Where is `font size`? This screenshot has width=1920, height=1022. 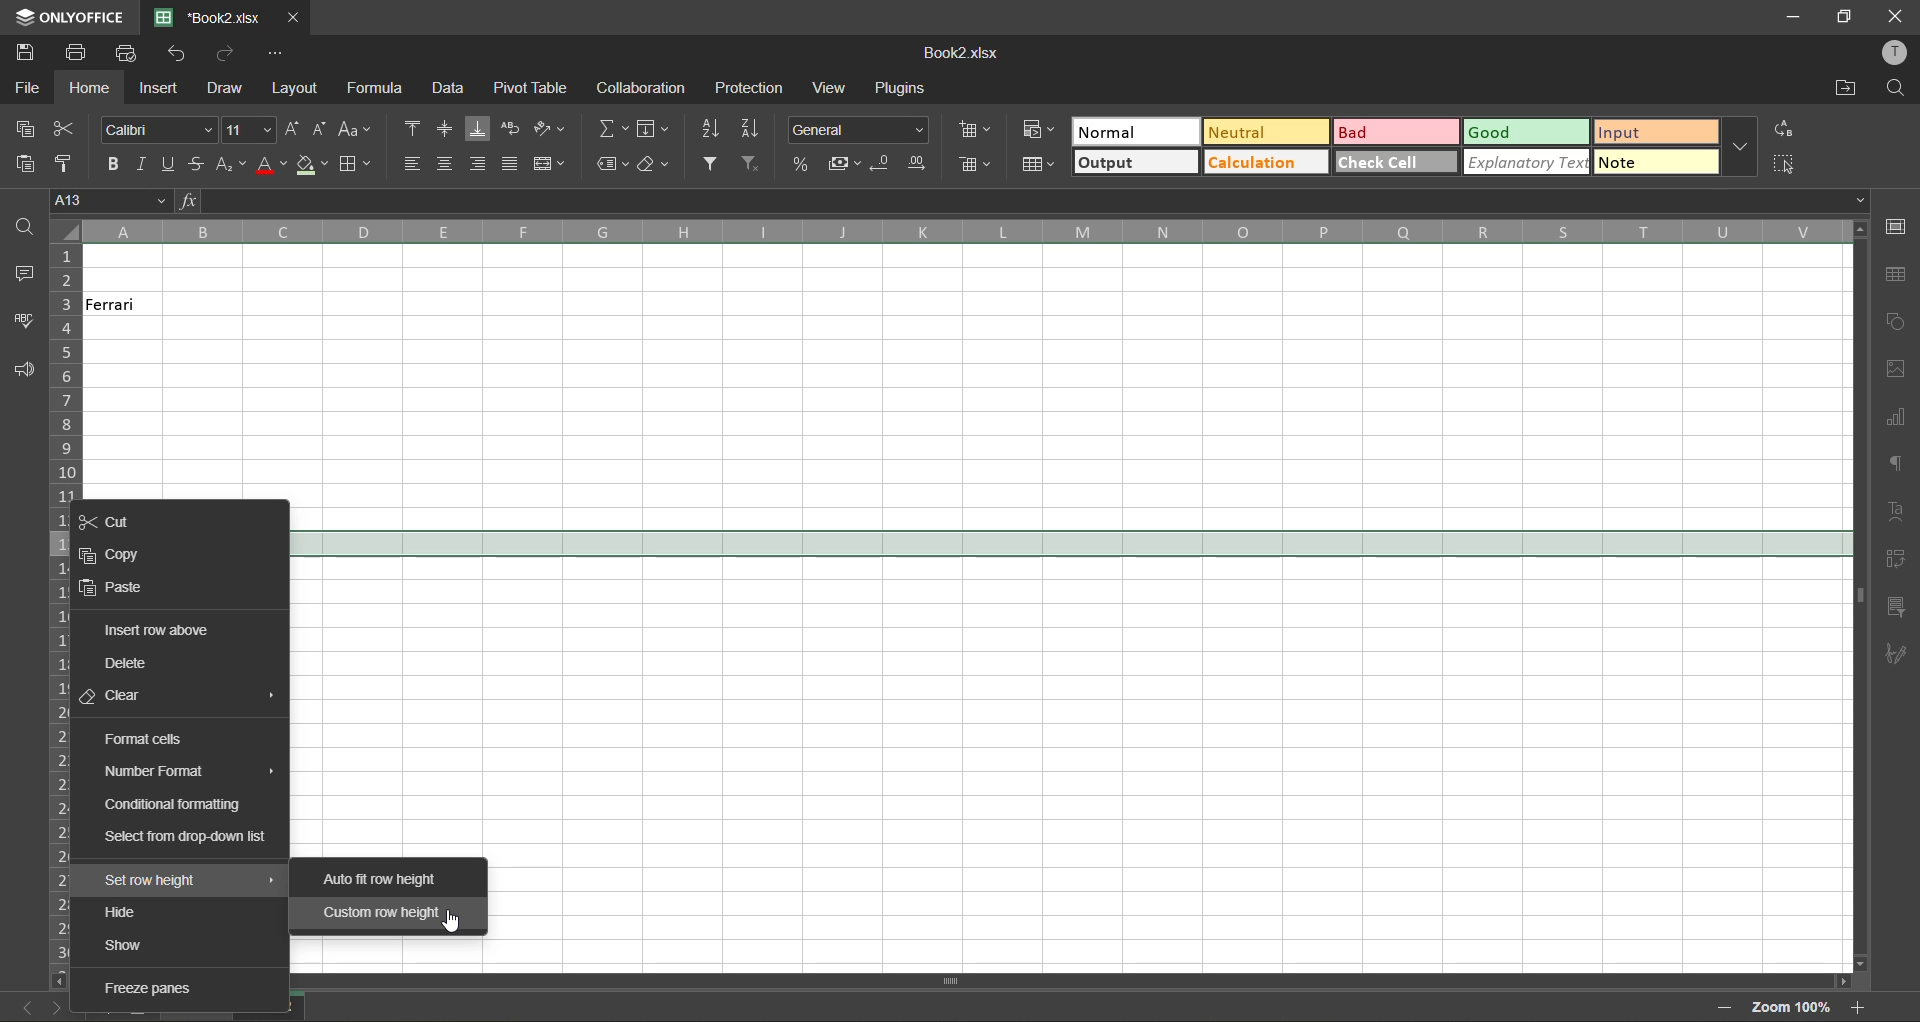
font size is located at coordinates (249, 129).